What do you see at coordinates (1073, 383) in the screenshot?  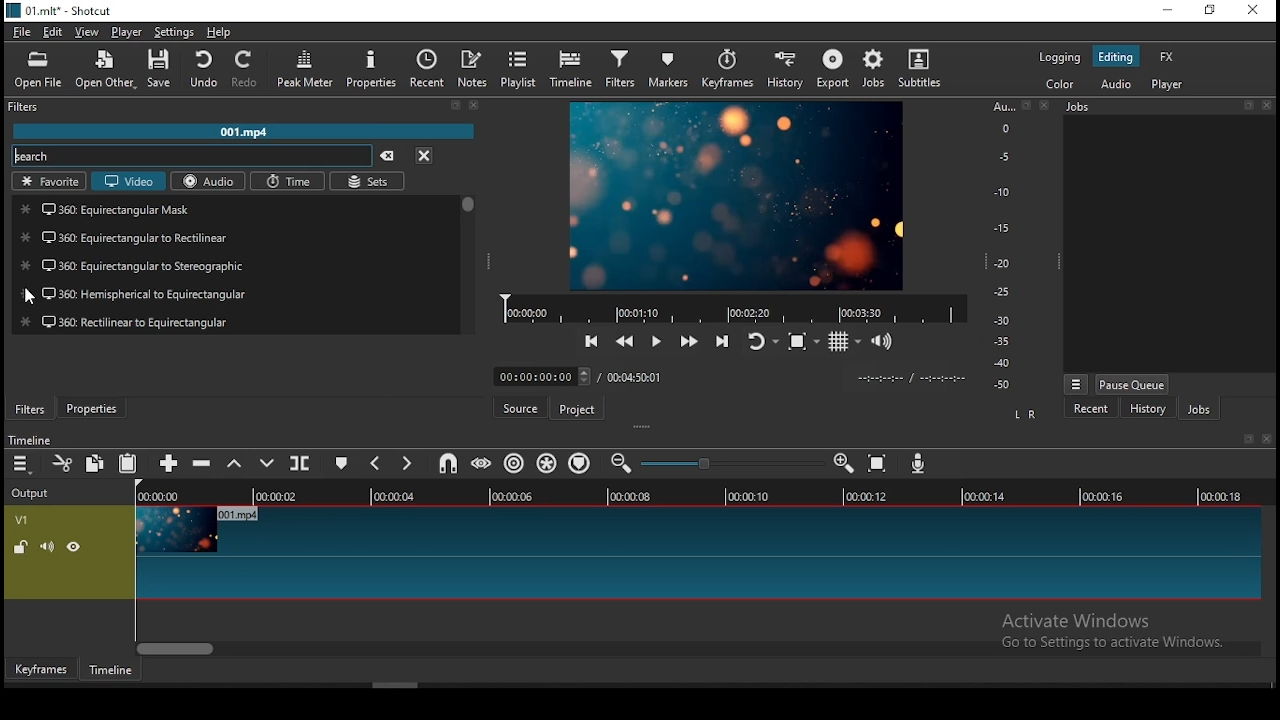 I see `Menu` at bounding box center [1073, 383].